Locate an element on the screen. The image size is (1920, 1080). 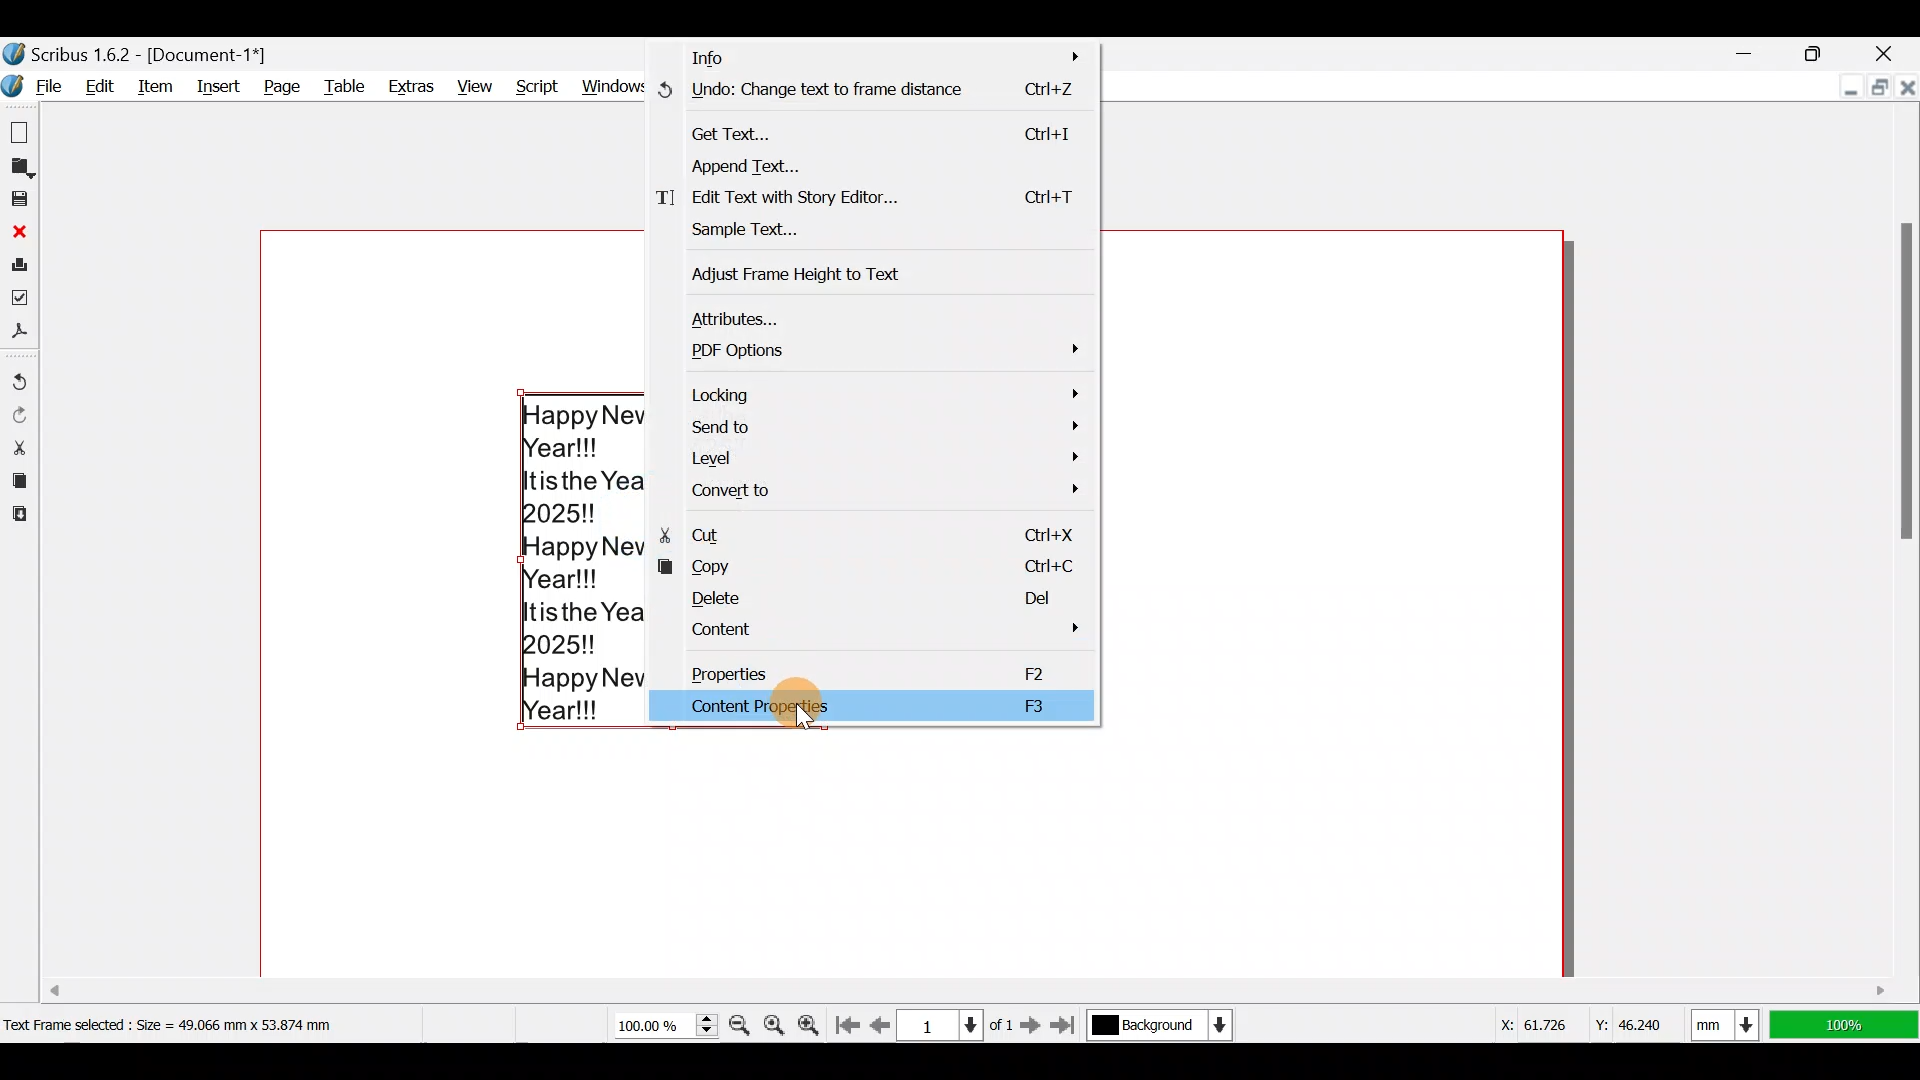
New is located at coordinates (22, 131).